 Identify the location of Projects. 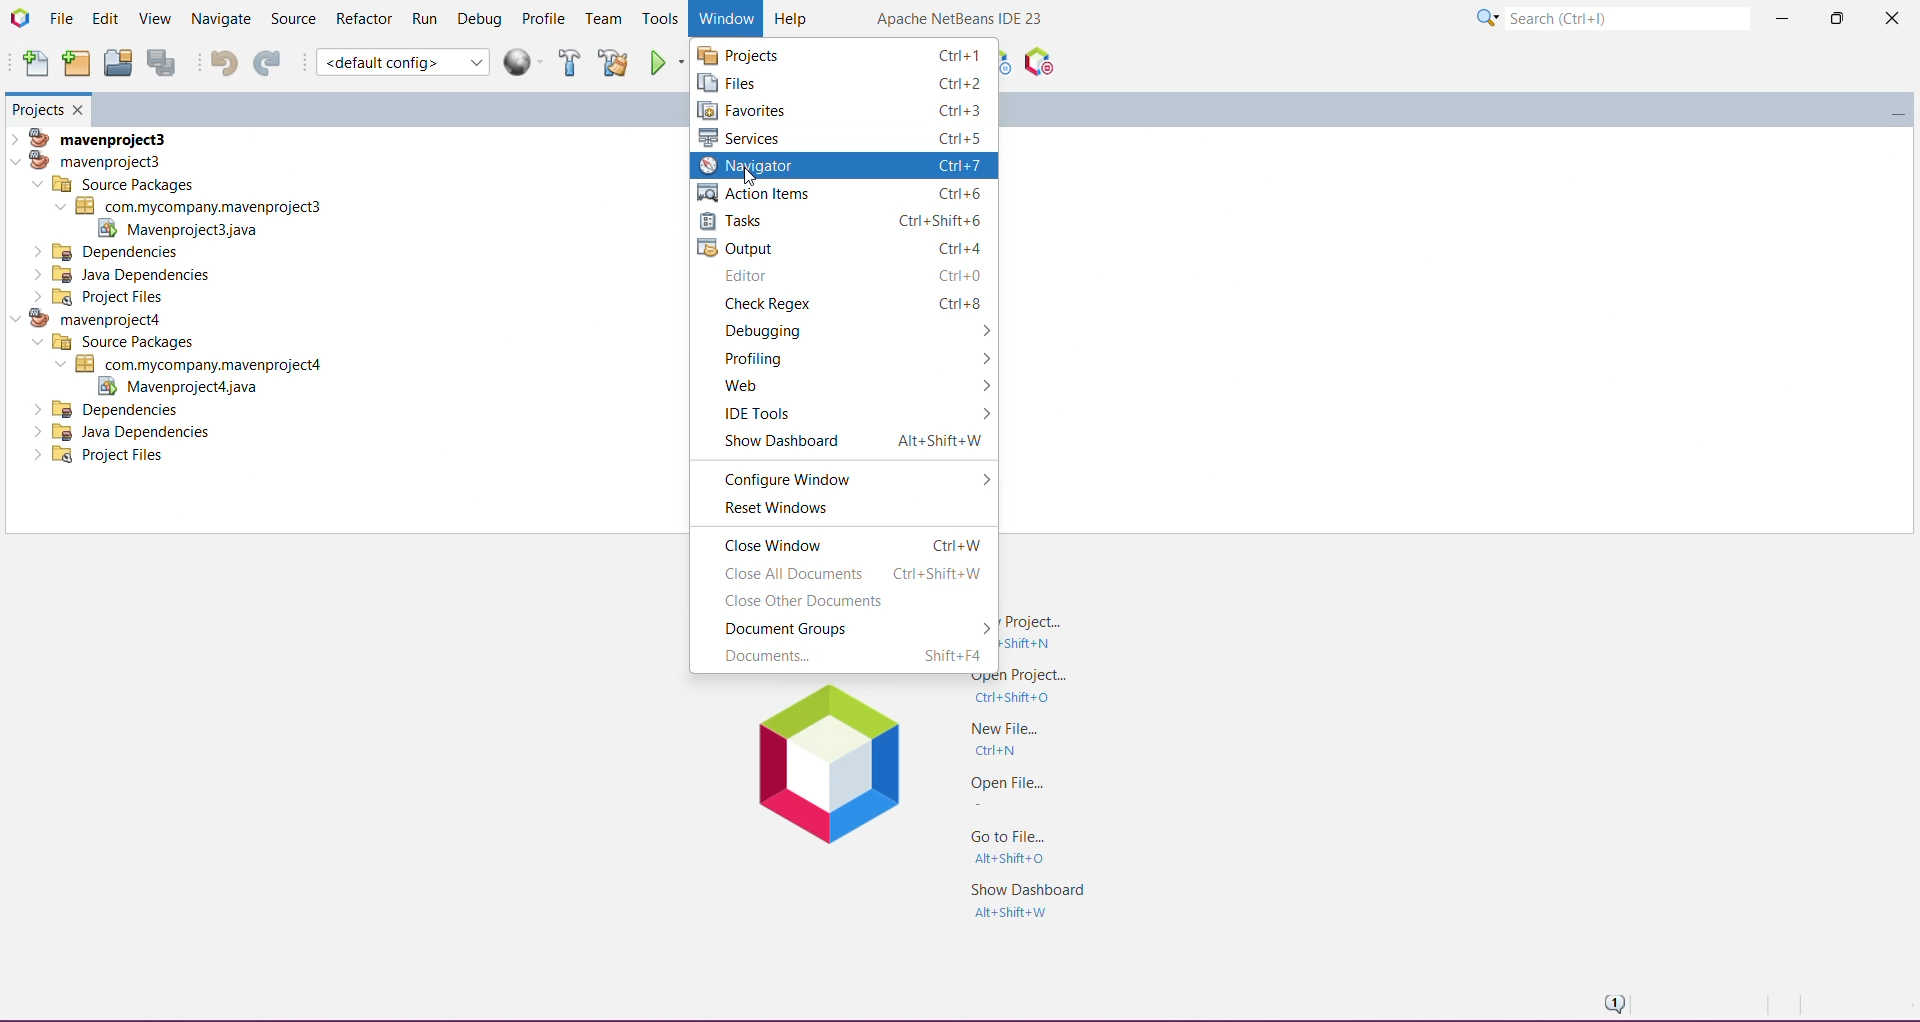
(844, 53).